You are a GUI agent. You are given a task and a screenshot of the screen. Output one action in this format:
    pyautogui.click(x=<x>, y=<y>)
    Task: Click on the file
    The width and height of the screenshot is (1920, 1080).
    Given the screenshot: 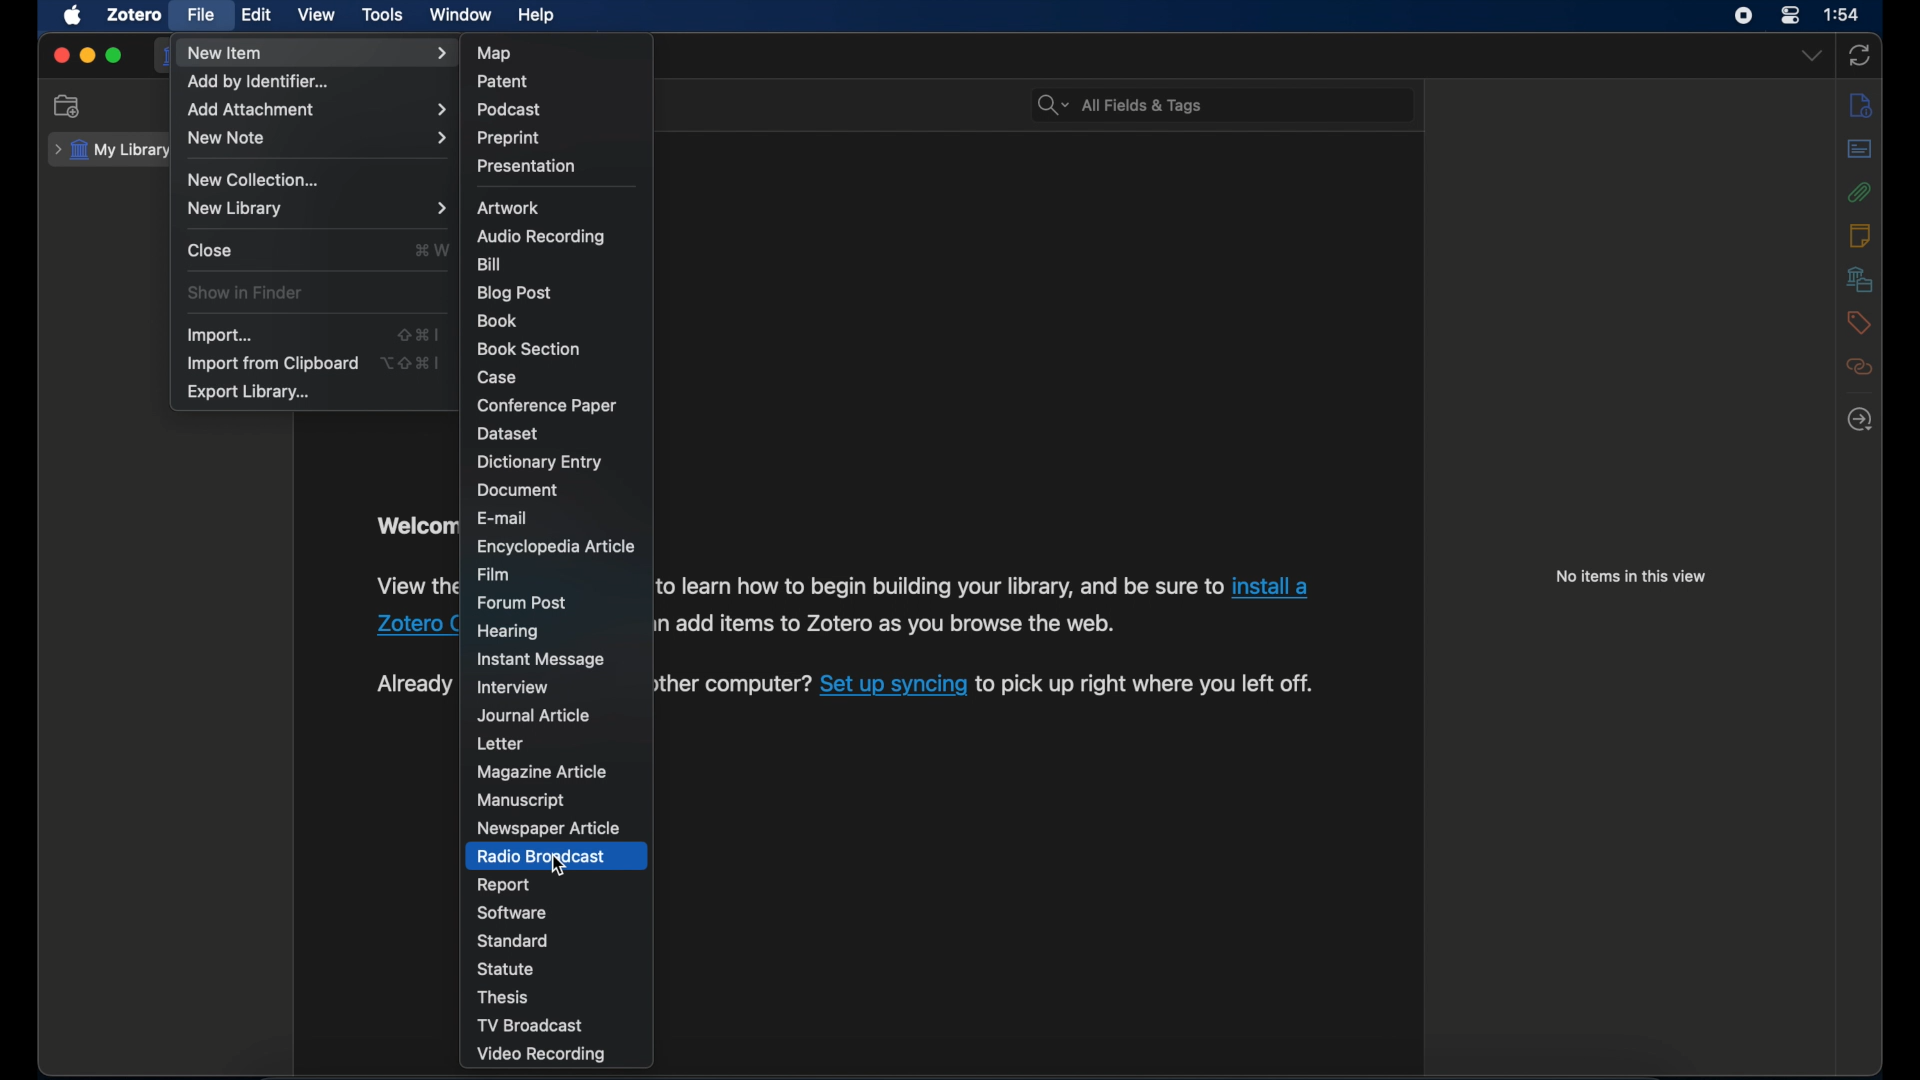 What is the action you would take?
    pyautogui.click(x=202, y=13)
    